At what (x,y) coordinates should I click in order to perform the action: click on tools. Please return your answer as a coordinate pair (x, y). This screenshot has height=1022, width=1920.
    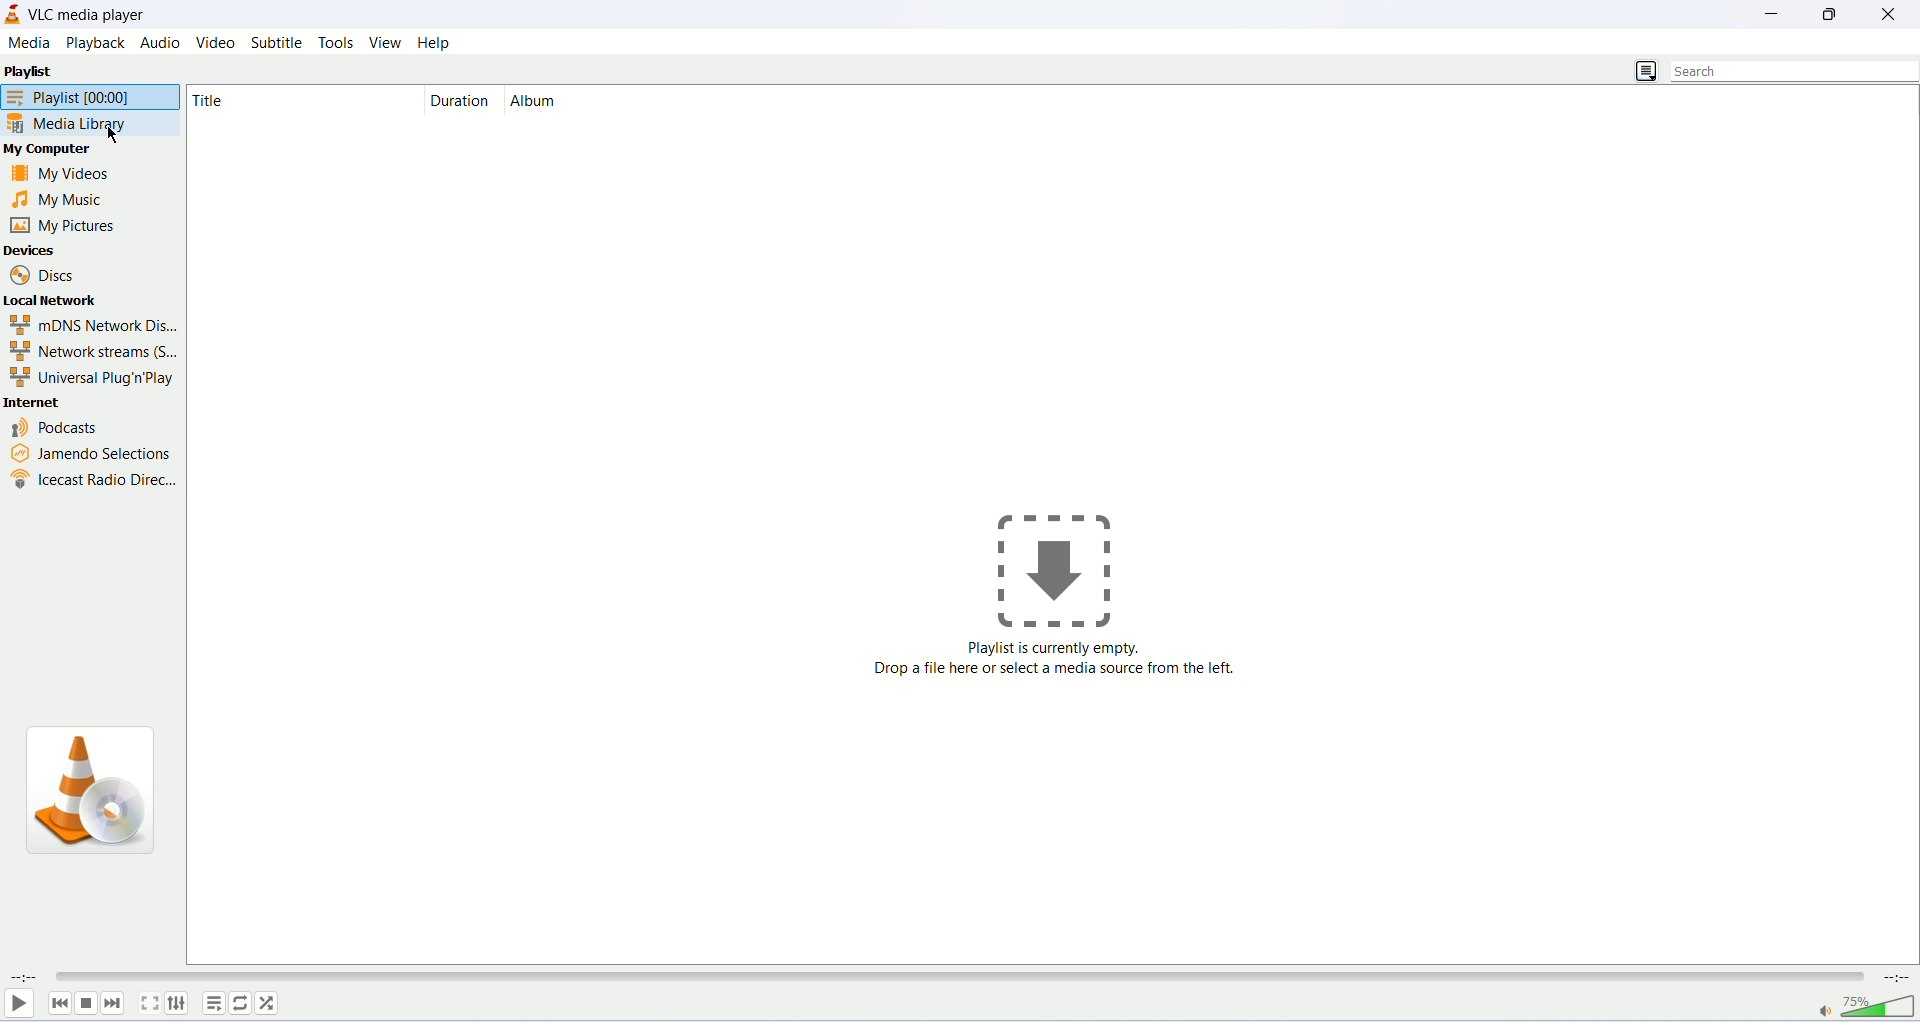
    Looking at the image, I should click on (334, 43).